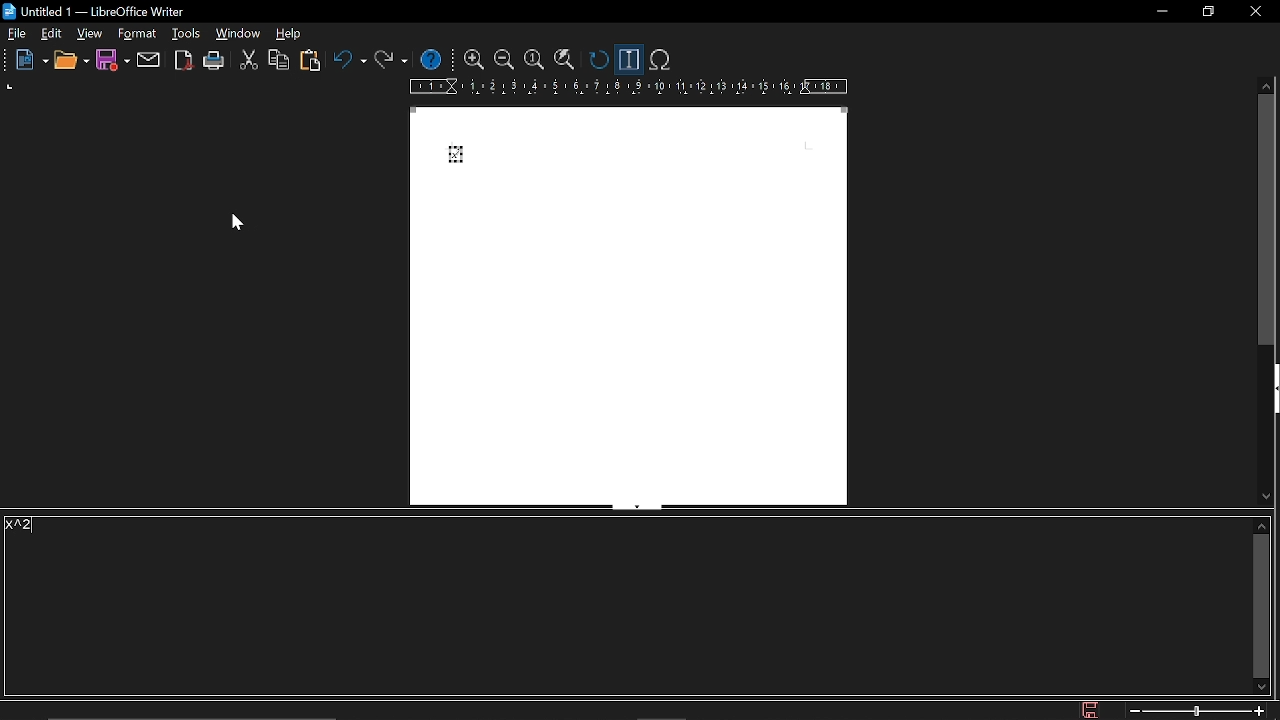 The height and width of the screenshot is (720, 1280). What do you see at coordinates (1206, 13) in the screenshot?
I see `restore down` at bounding box center [1206, 13].